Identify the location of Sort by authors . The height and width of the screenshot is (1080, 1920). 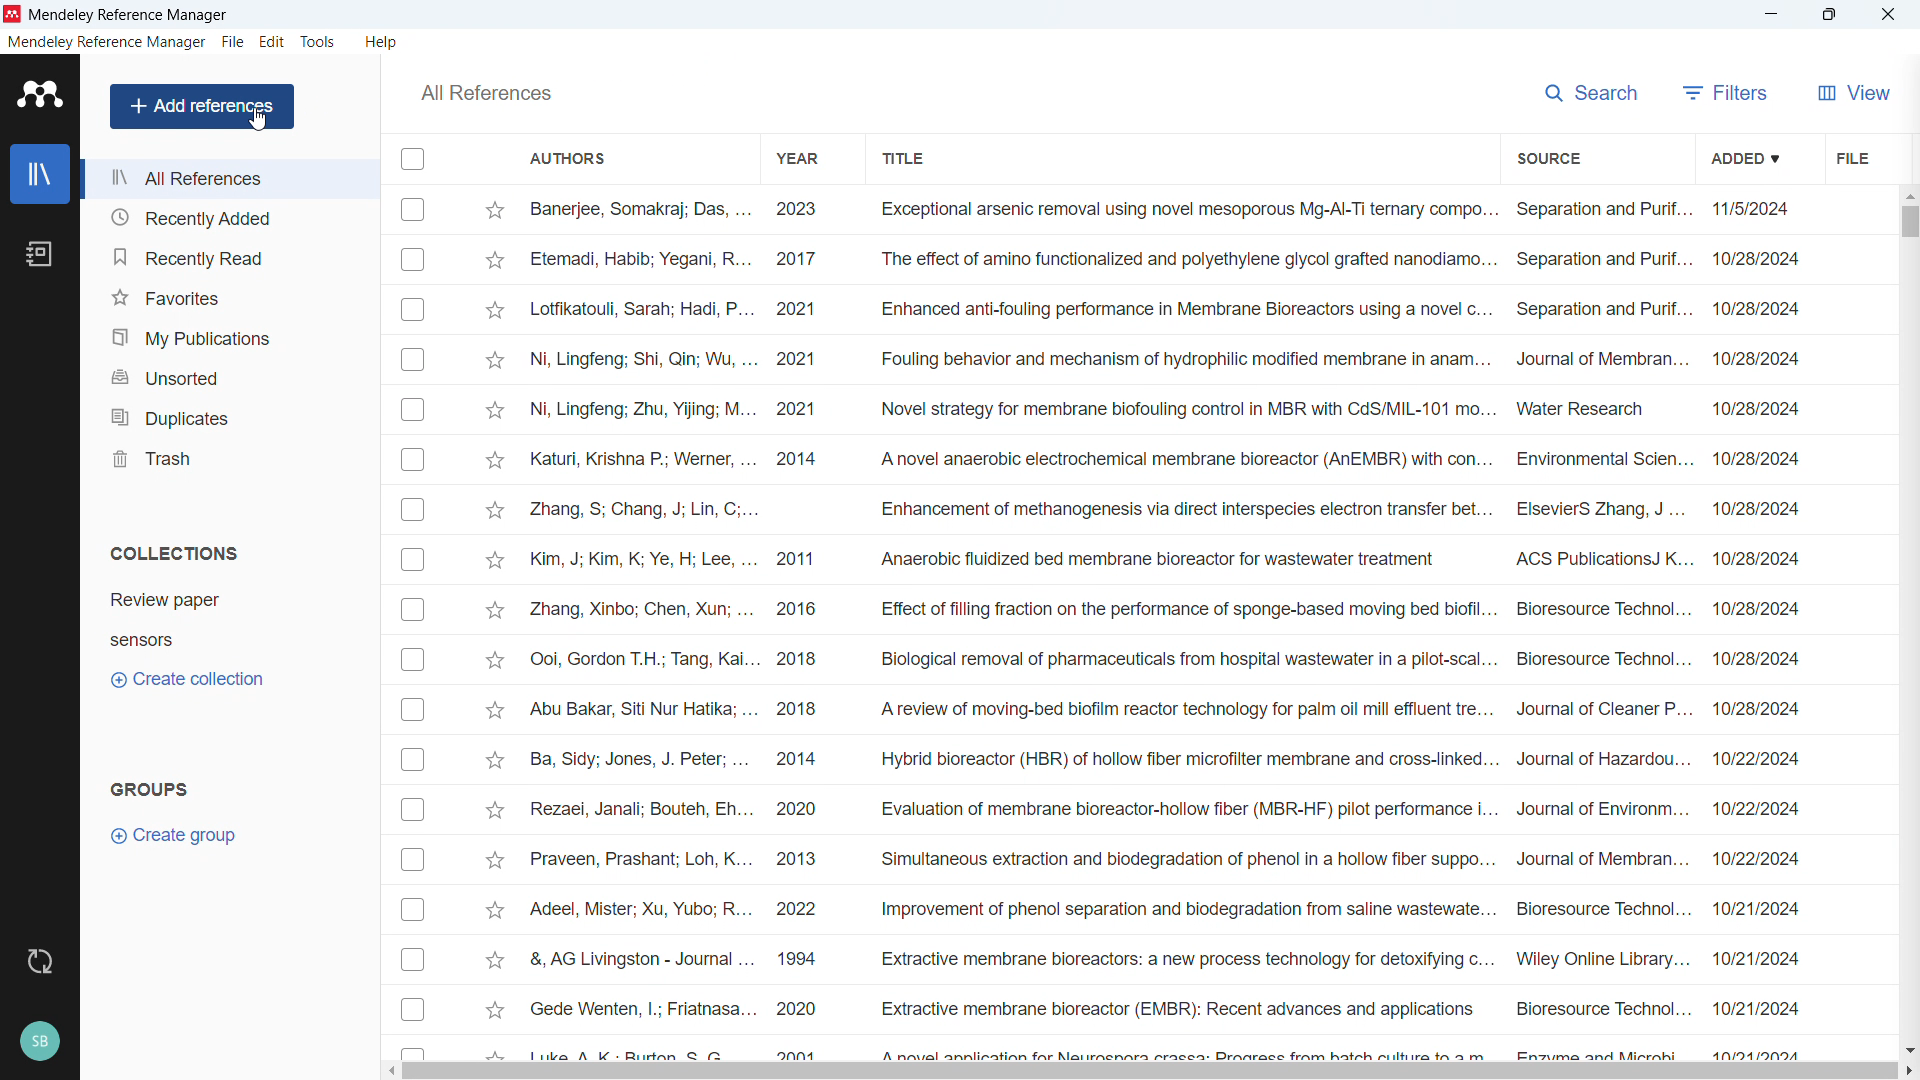
(569, 157).